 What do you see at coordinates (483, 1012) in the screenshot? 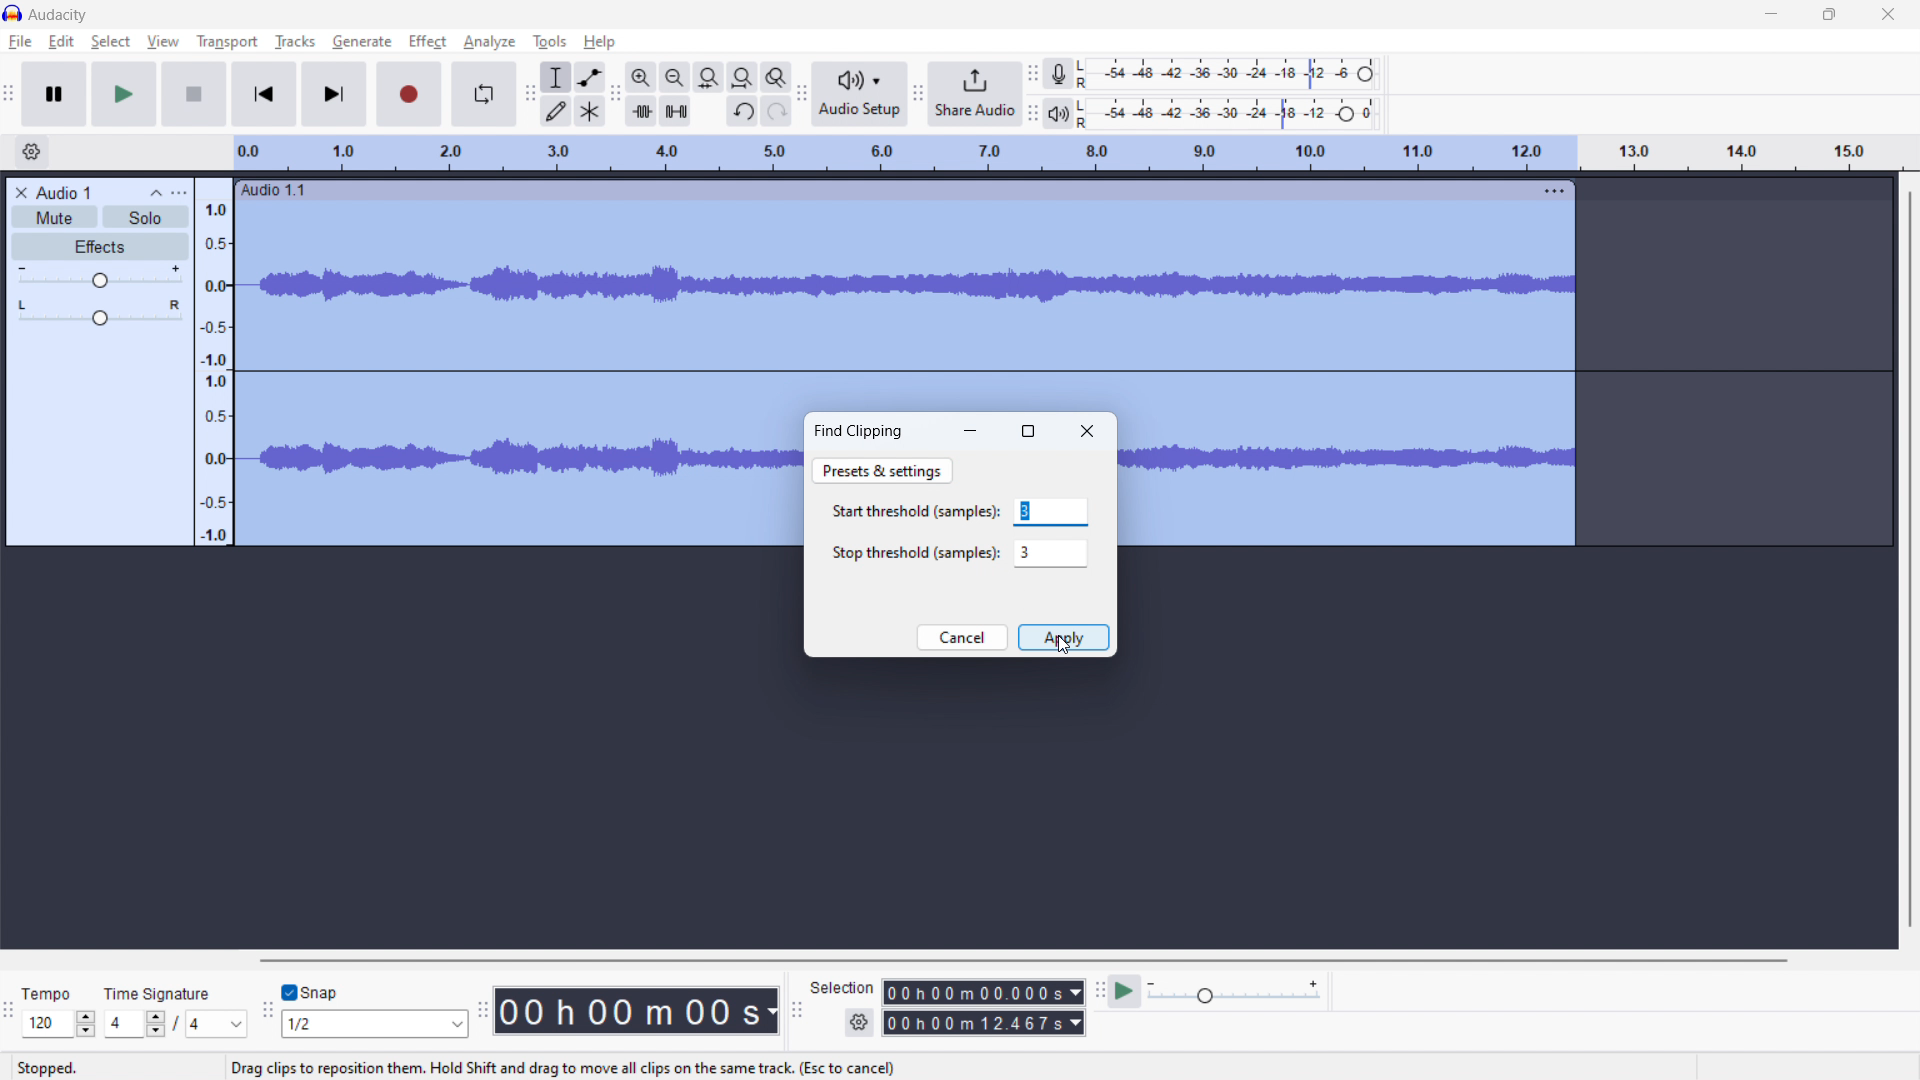
I see `time toolbar` at bounding box center [483, 1012].